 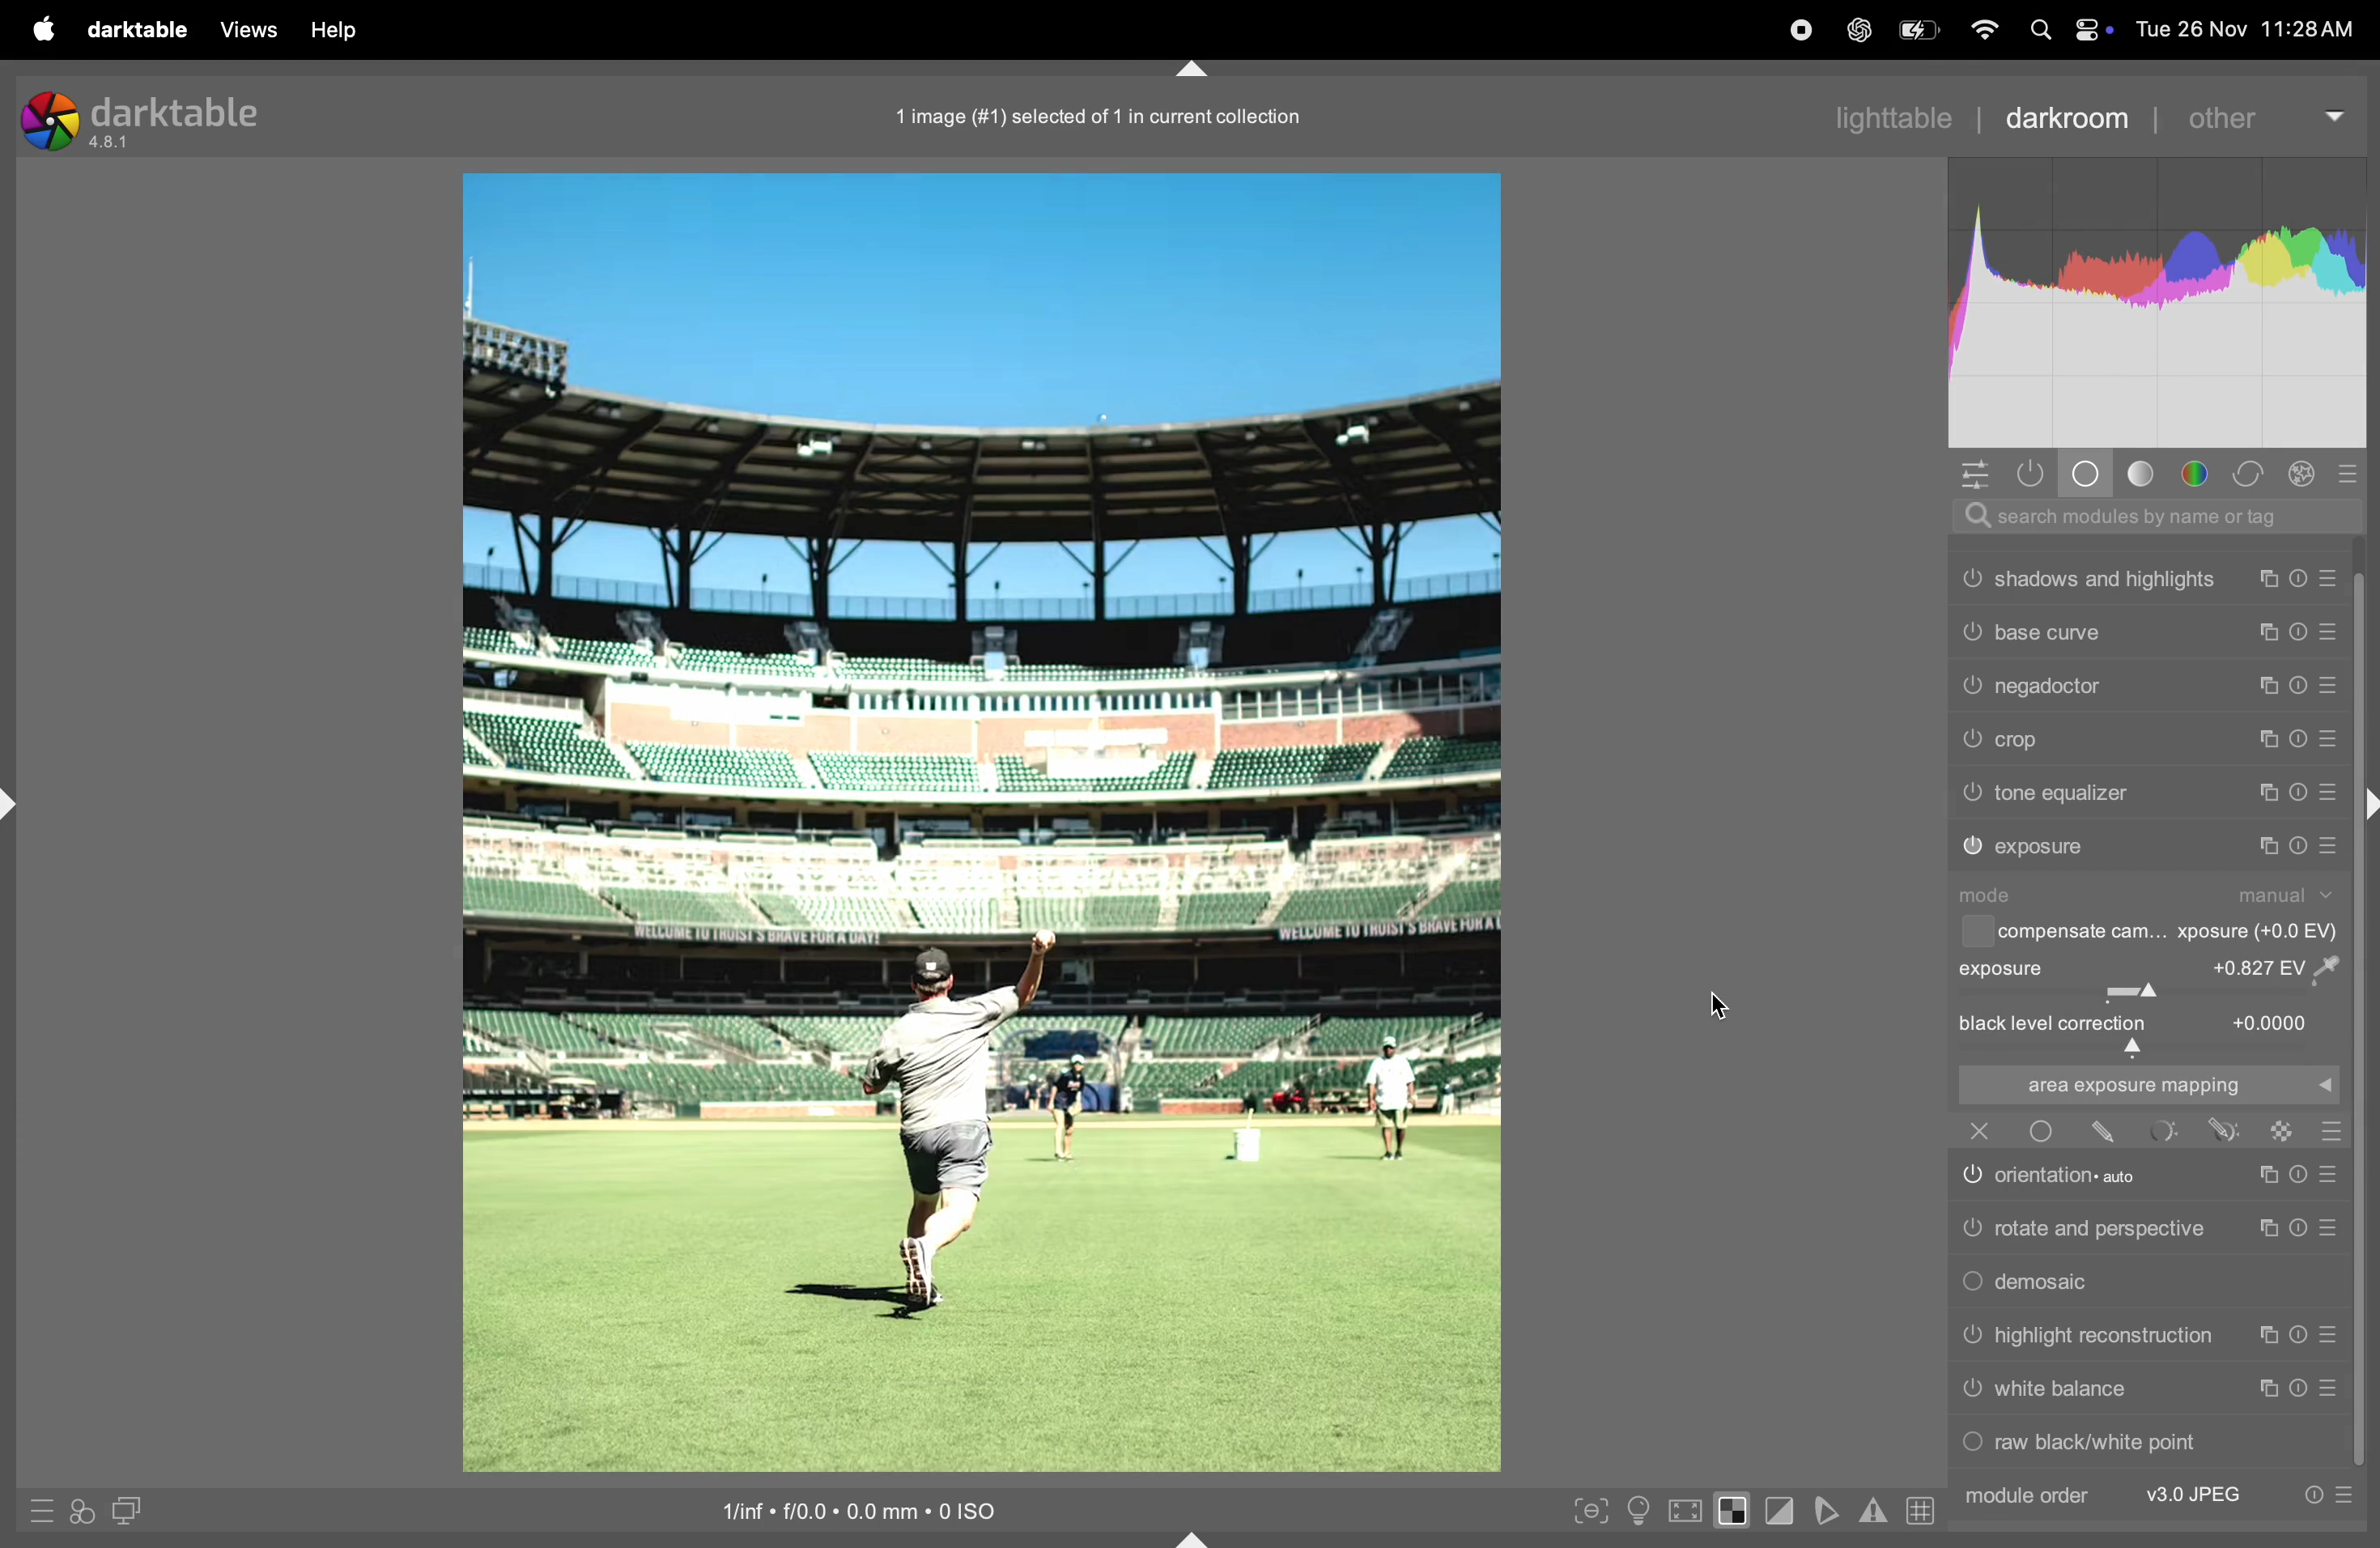 What do you see at coordinates (2272, 738) in the screenshot?
I see `copy` at bounding box center [2272, 738].